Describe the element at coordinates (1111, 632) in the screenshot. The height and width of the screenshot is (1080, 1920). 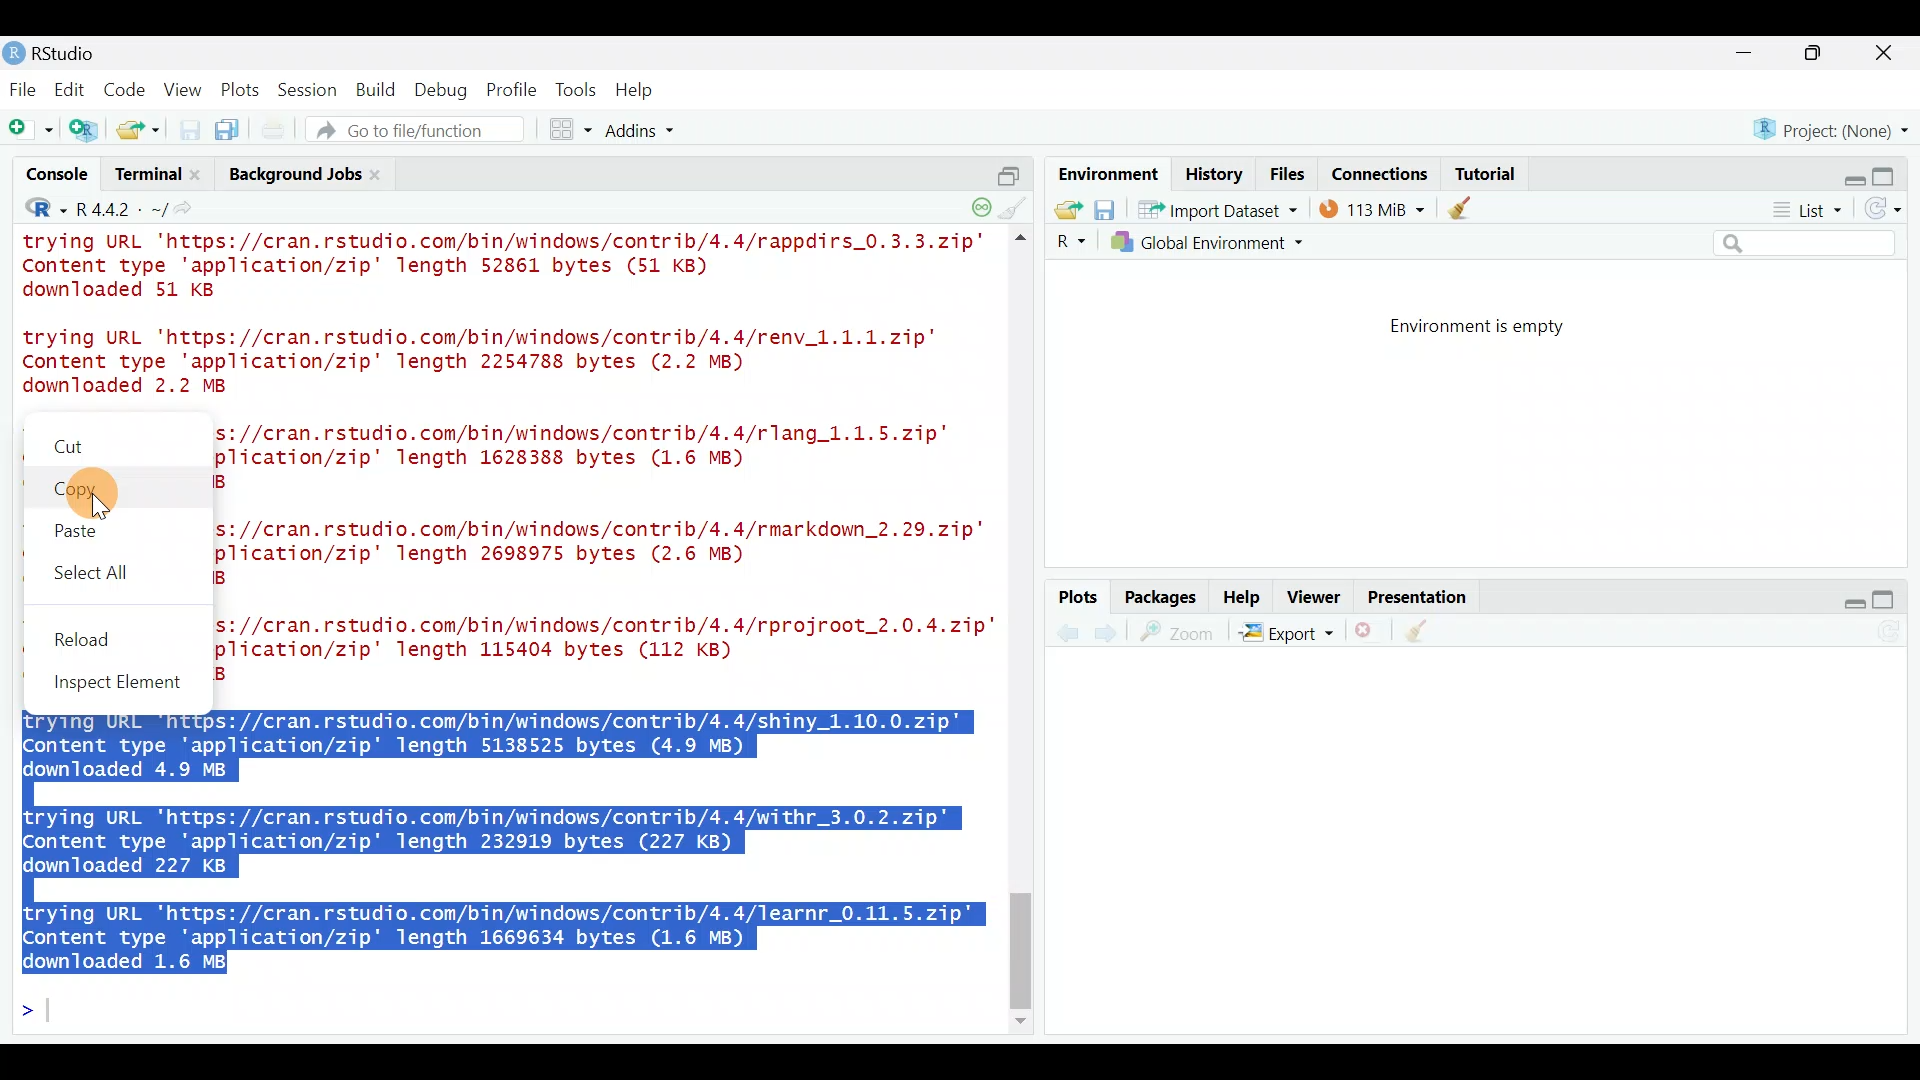
I see `previous plot` at that location.